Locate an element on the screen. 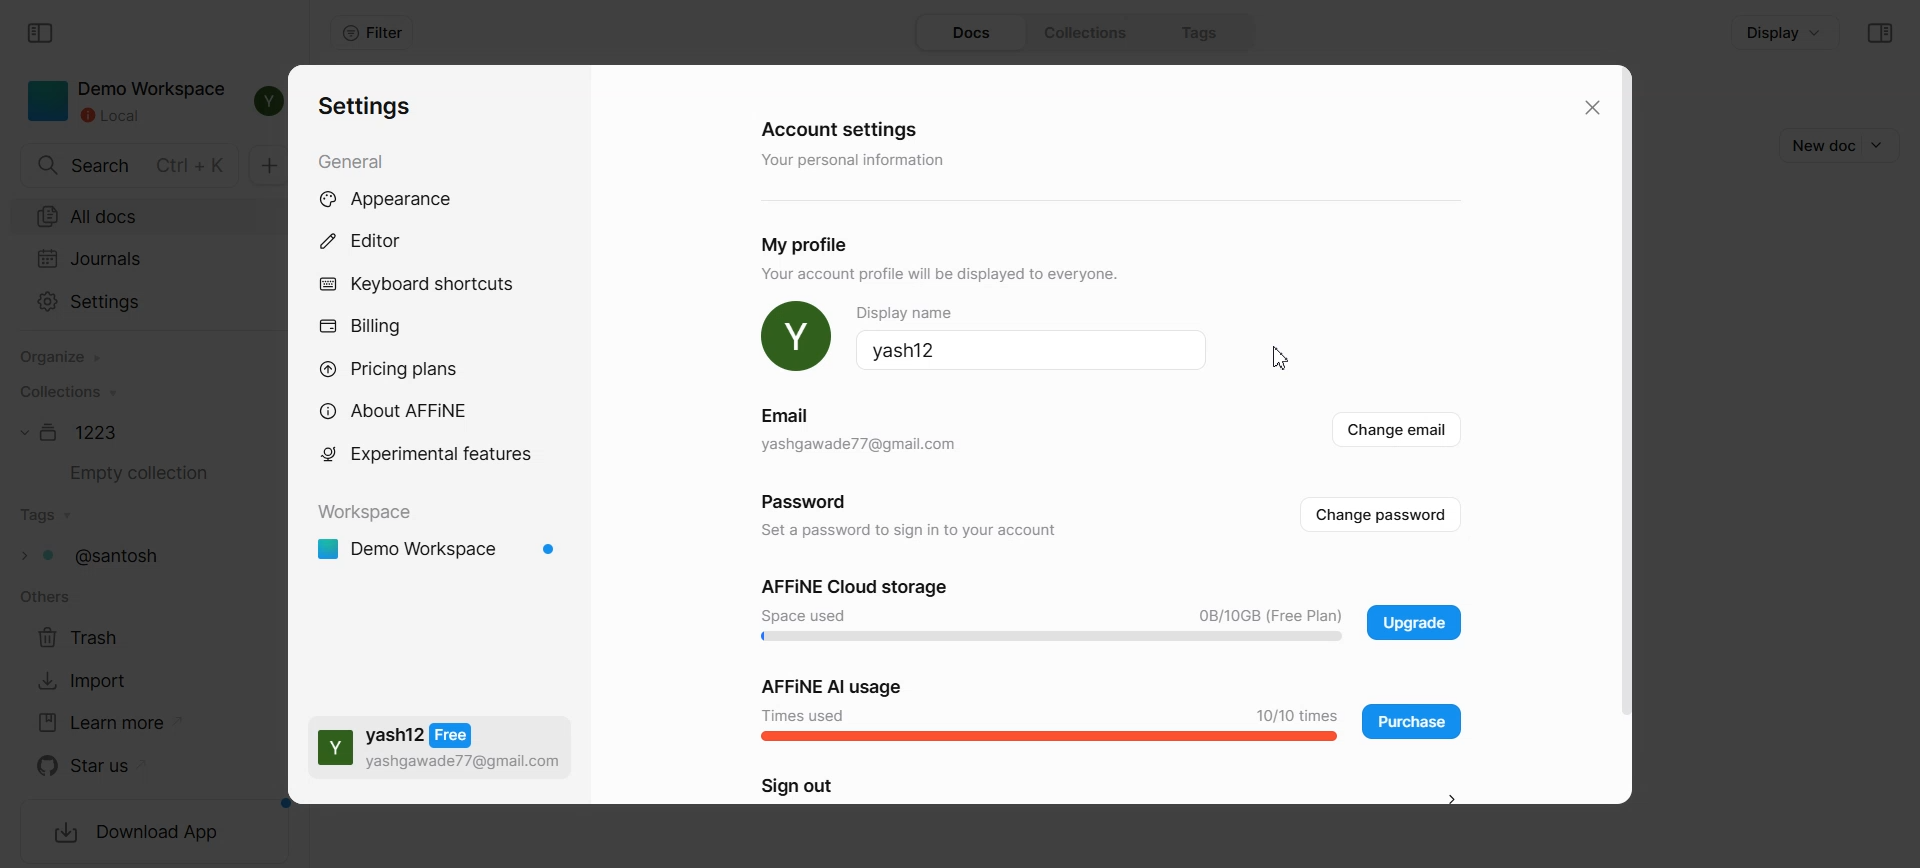 The image size is (1920, 868). Email yashgawade77@gmail.com is located at coordinates (851, 431).